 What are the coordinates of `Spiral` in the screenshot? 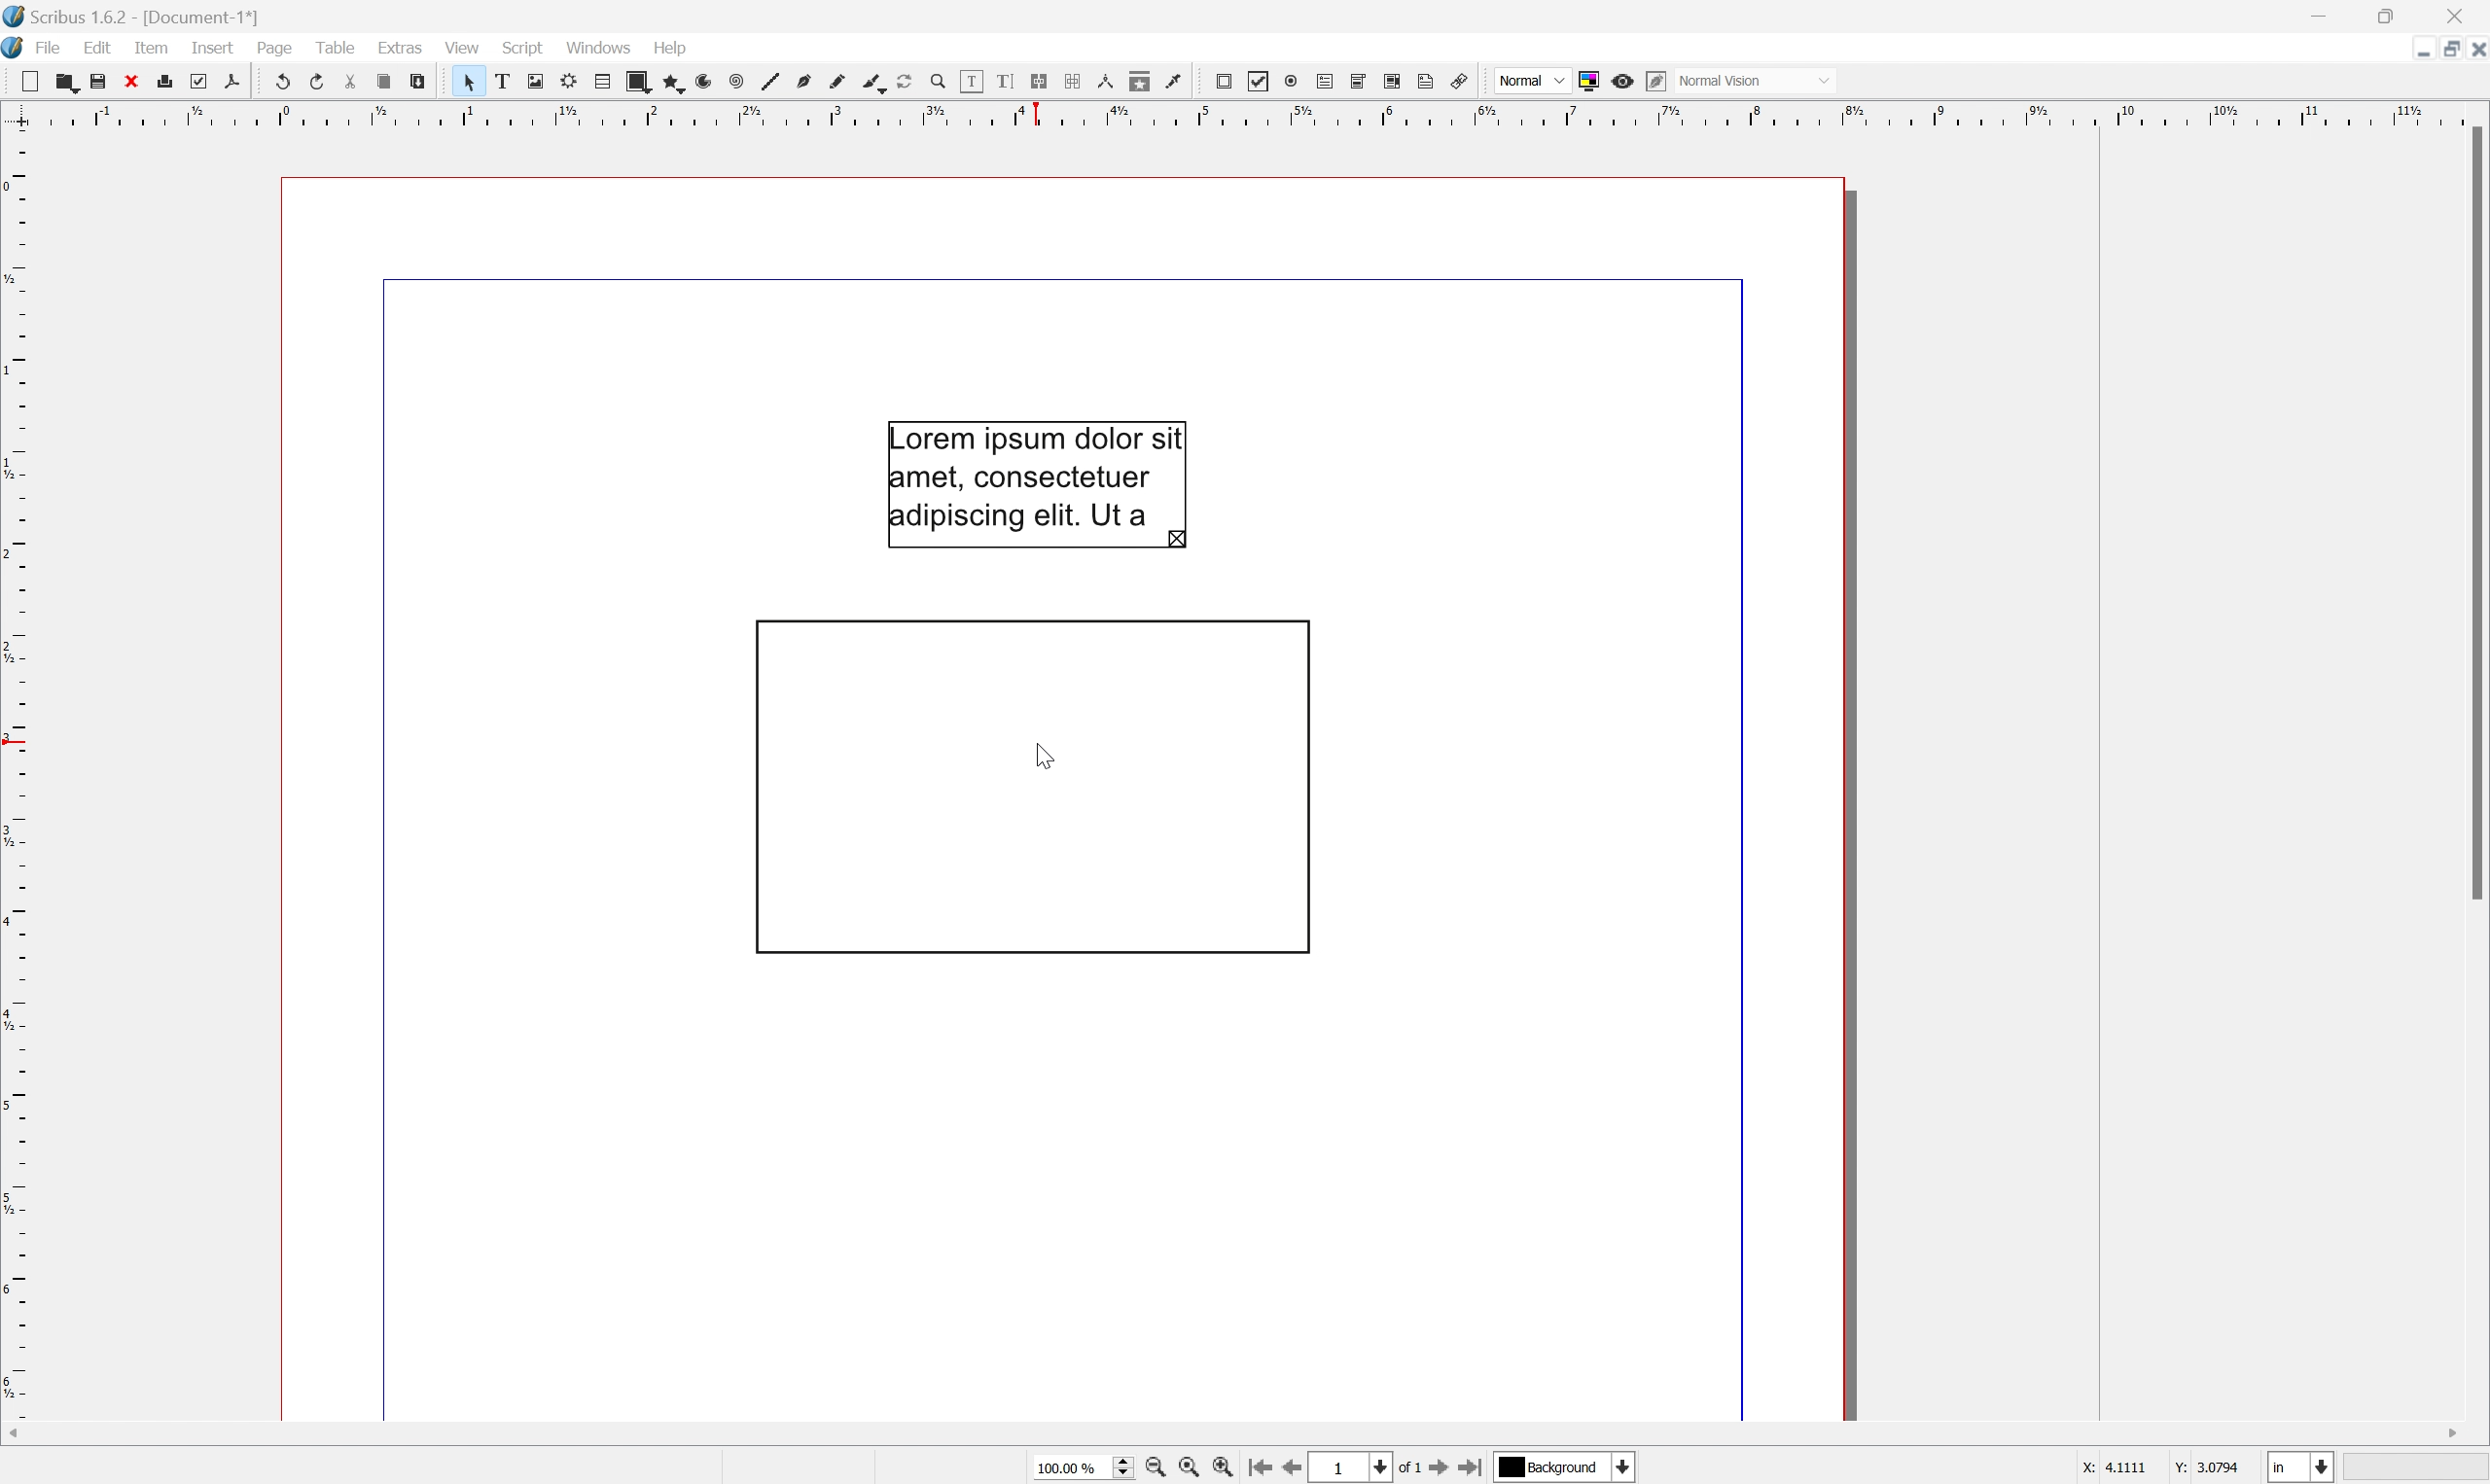 It's located at (736, 81).